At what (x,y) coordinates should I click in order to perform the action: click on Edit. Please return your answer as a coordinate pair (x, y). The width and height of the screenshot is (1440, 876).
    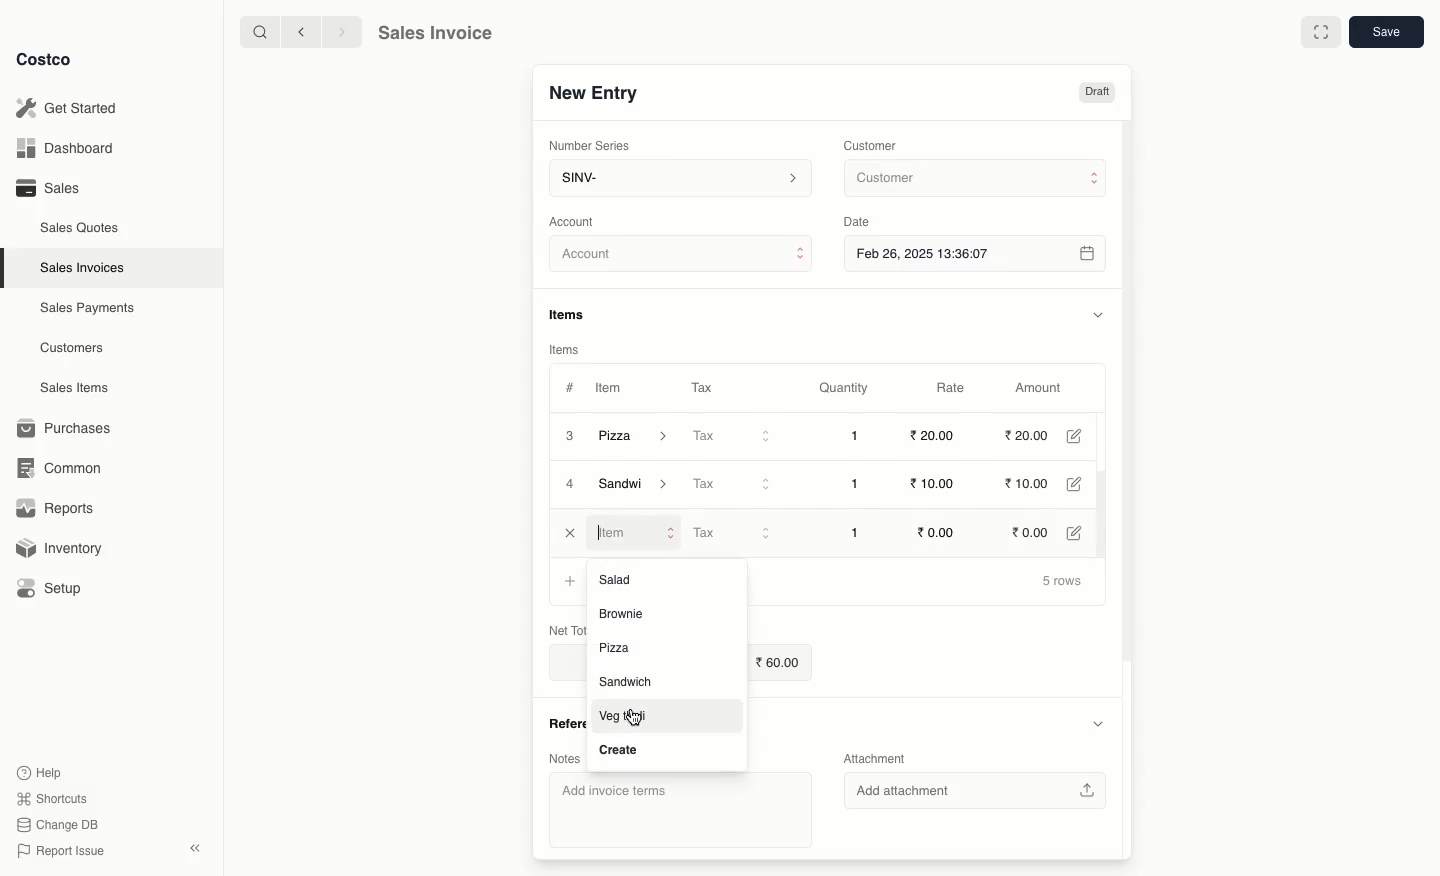
    Looking at the image, I should click on (1082, 436).